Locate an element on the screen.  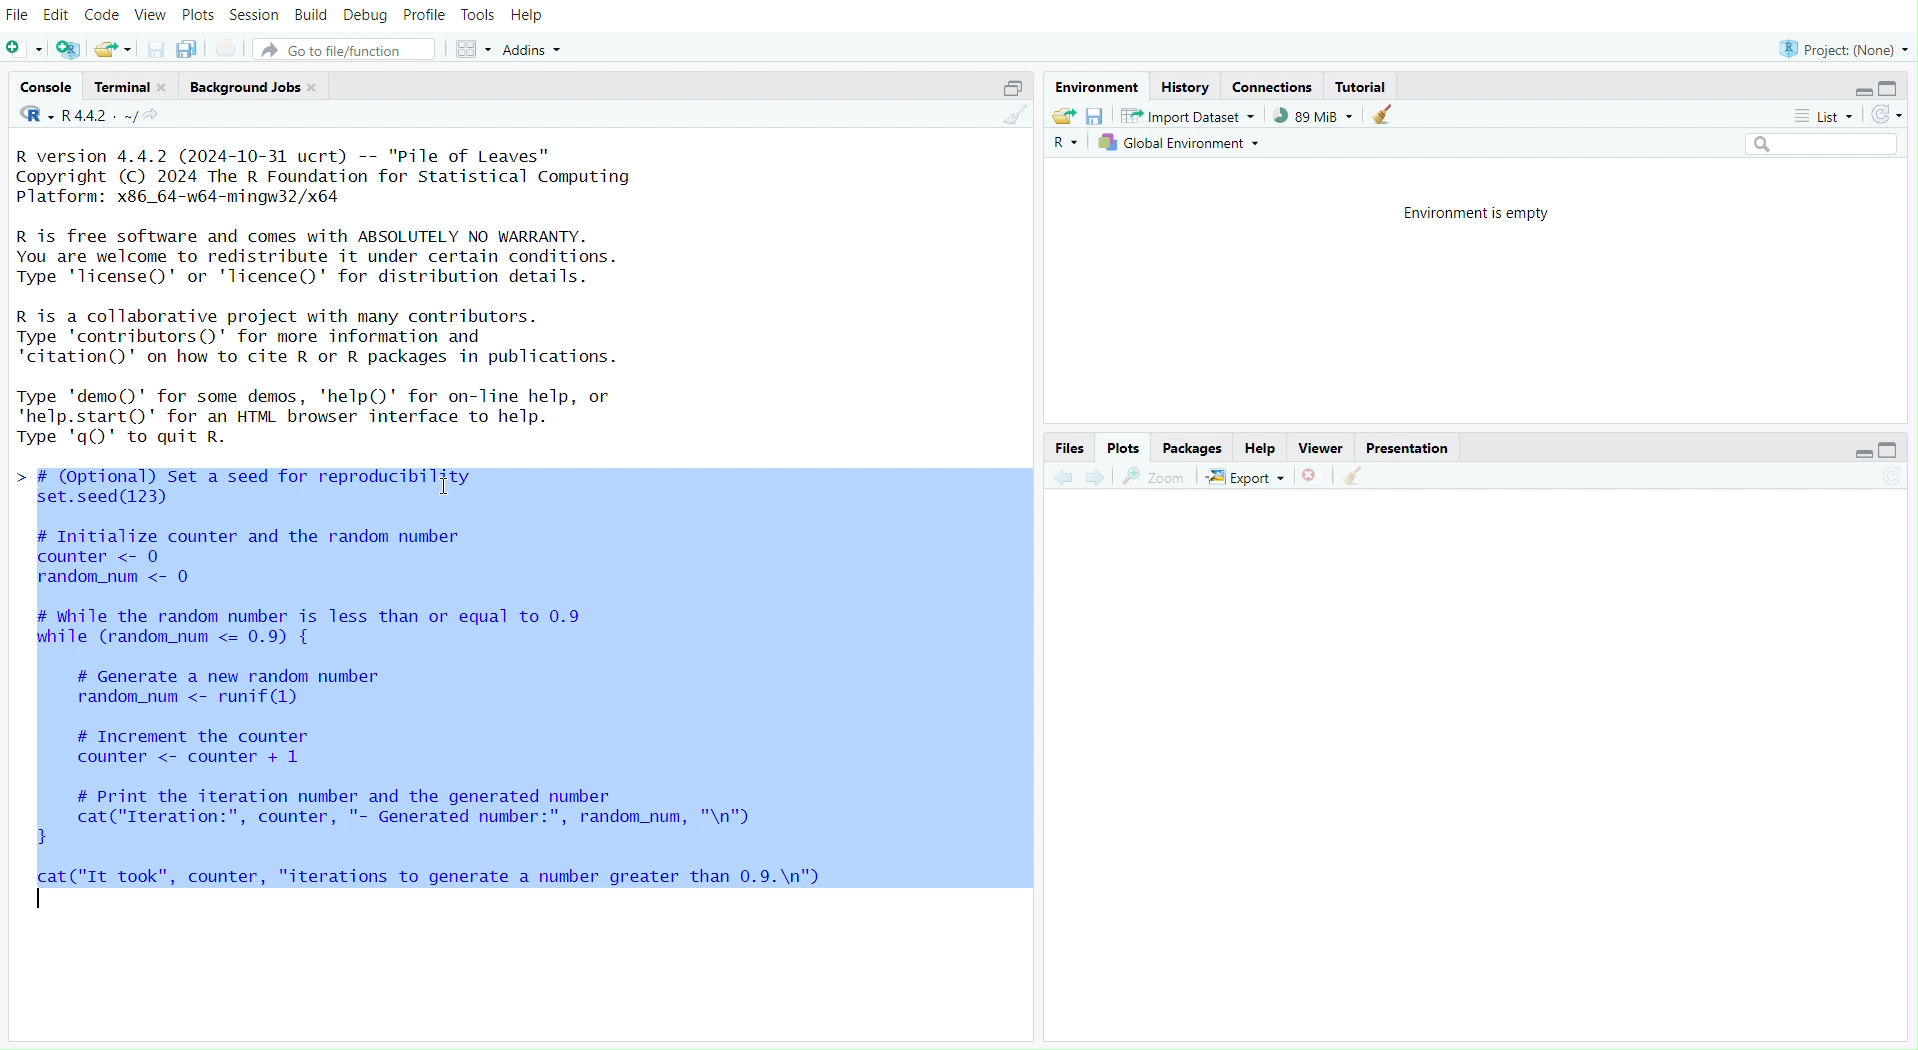
Debug is located at coordinates (363, 15).